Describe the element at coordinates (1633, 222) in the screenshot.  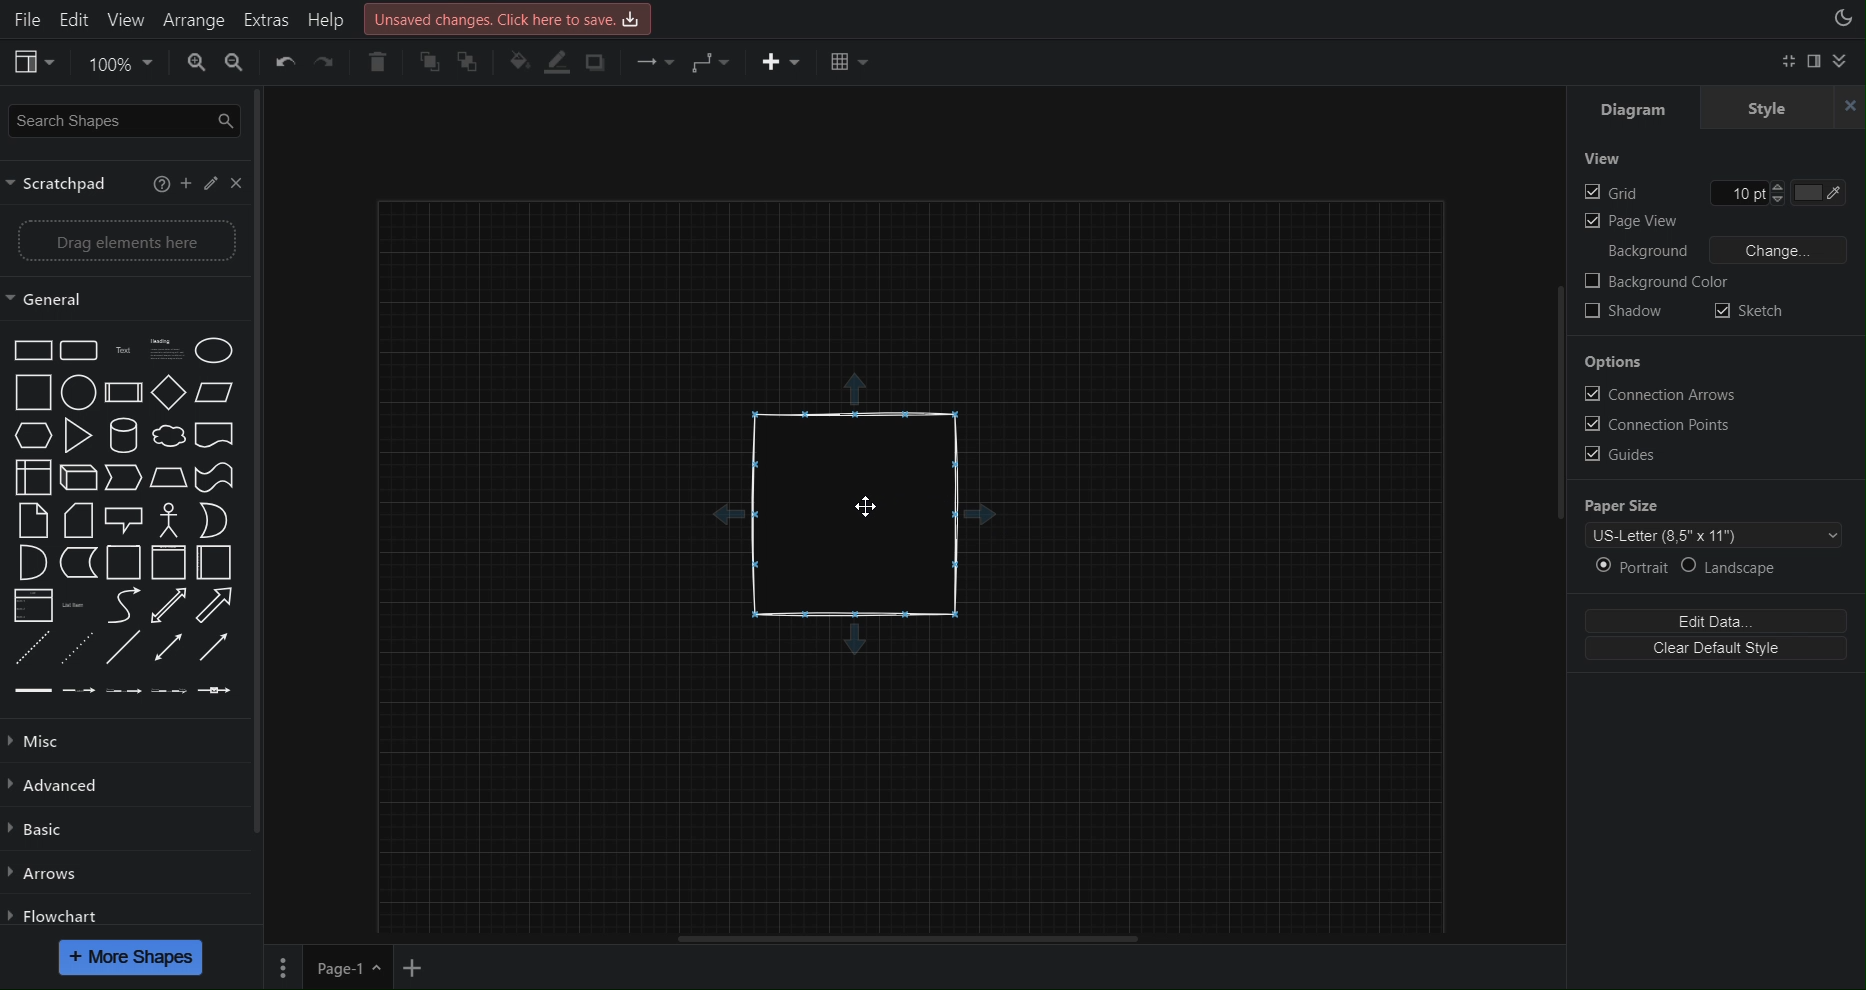
I see `Page View` at that location.